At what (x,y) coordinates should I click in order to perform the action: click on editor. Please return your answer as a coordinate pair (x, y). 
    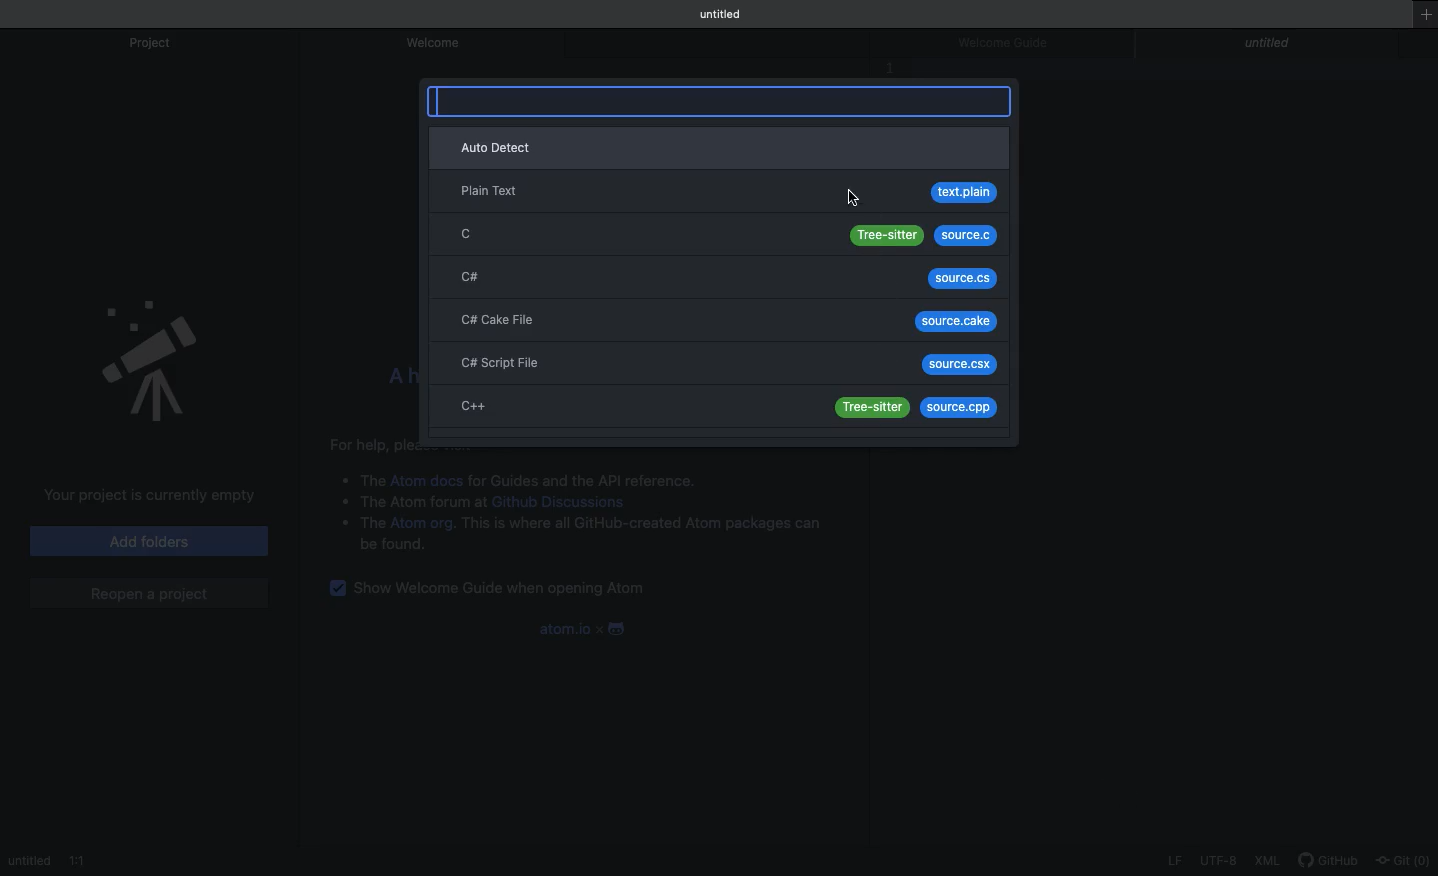
    Looking at the image, I should click on (1270, 45).